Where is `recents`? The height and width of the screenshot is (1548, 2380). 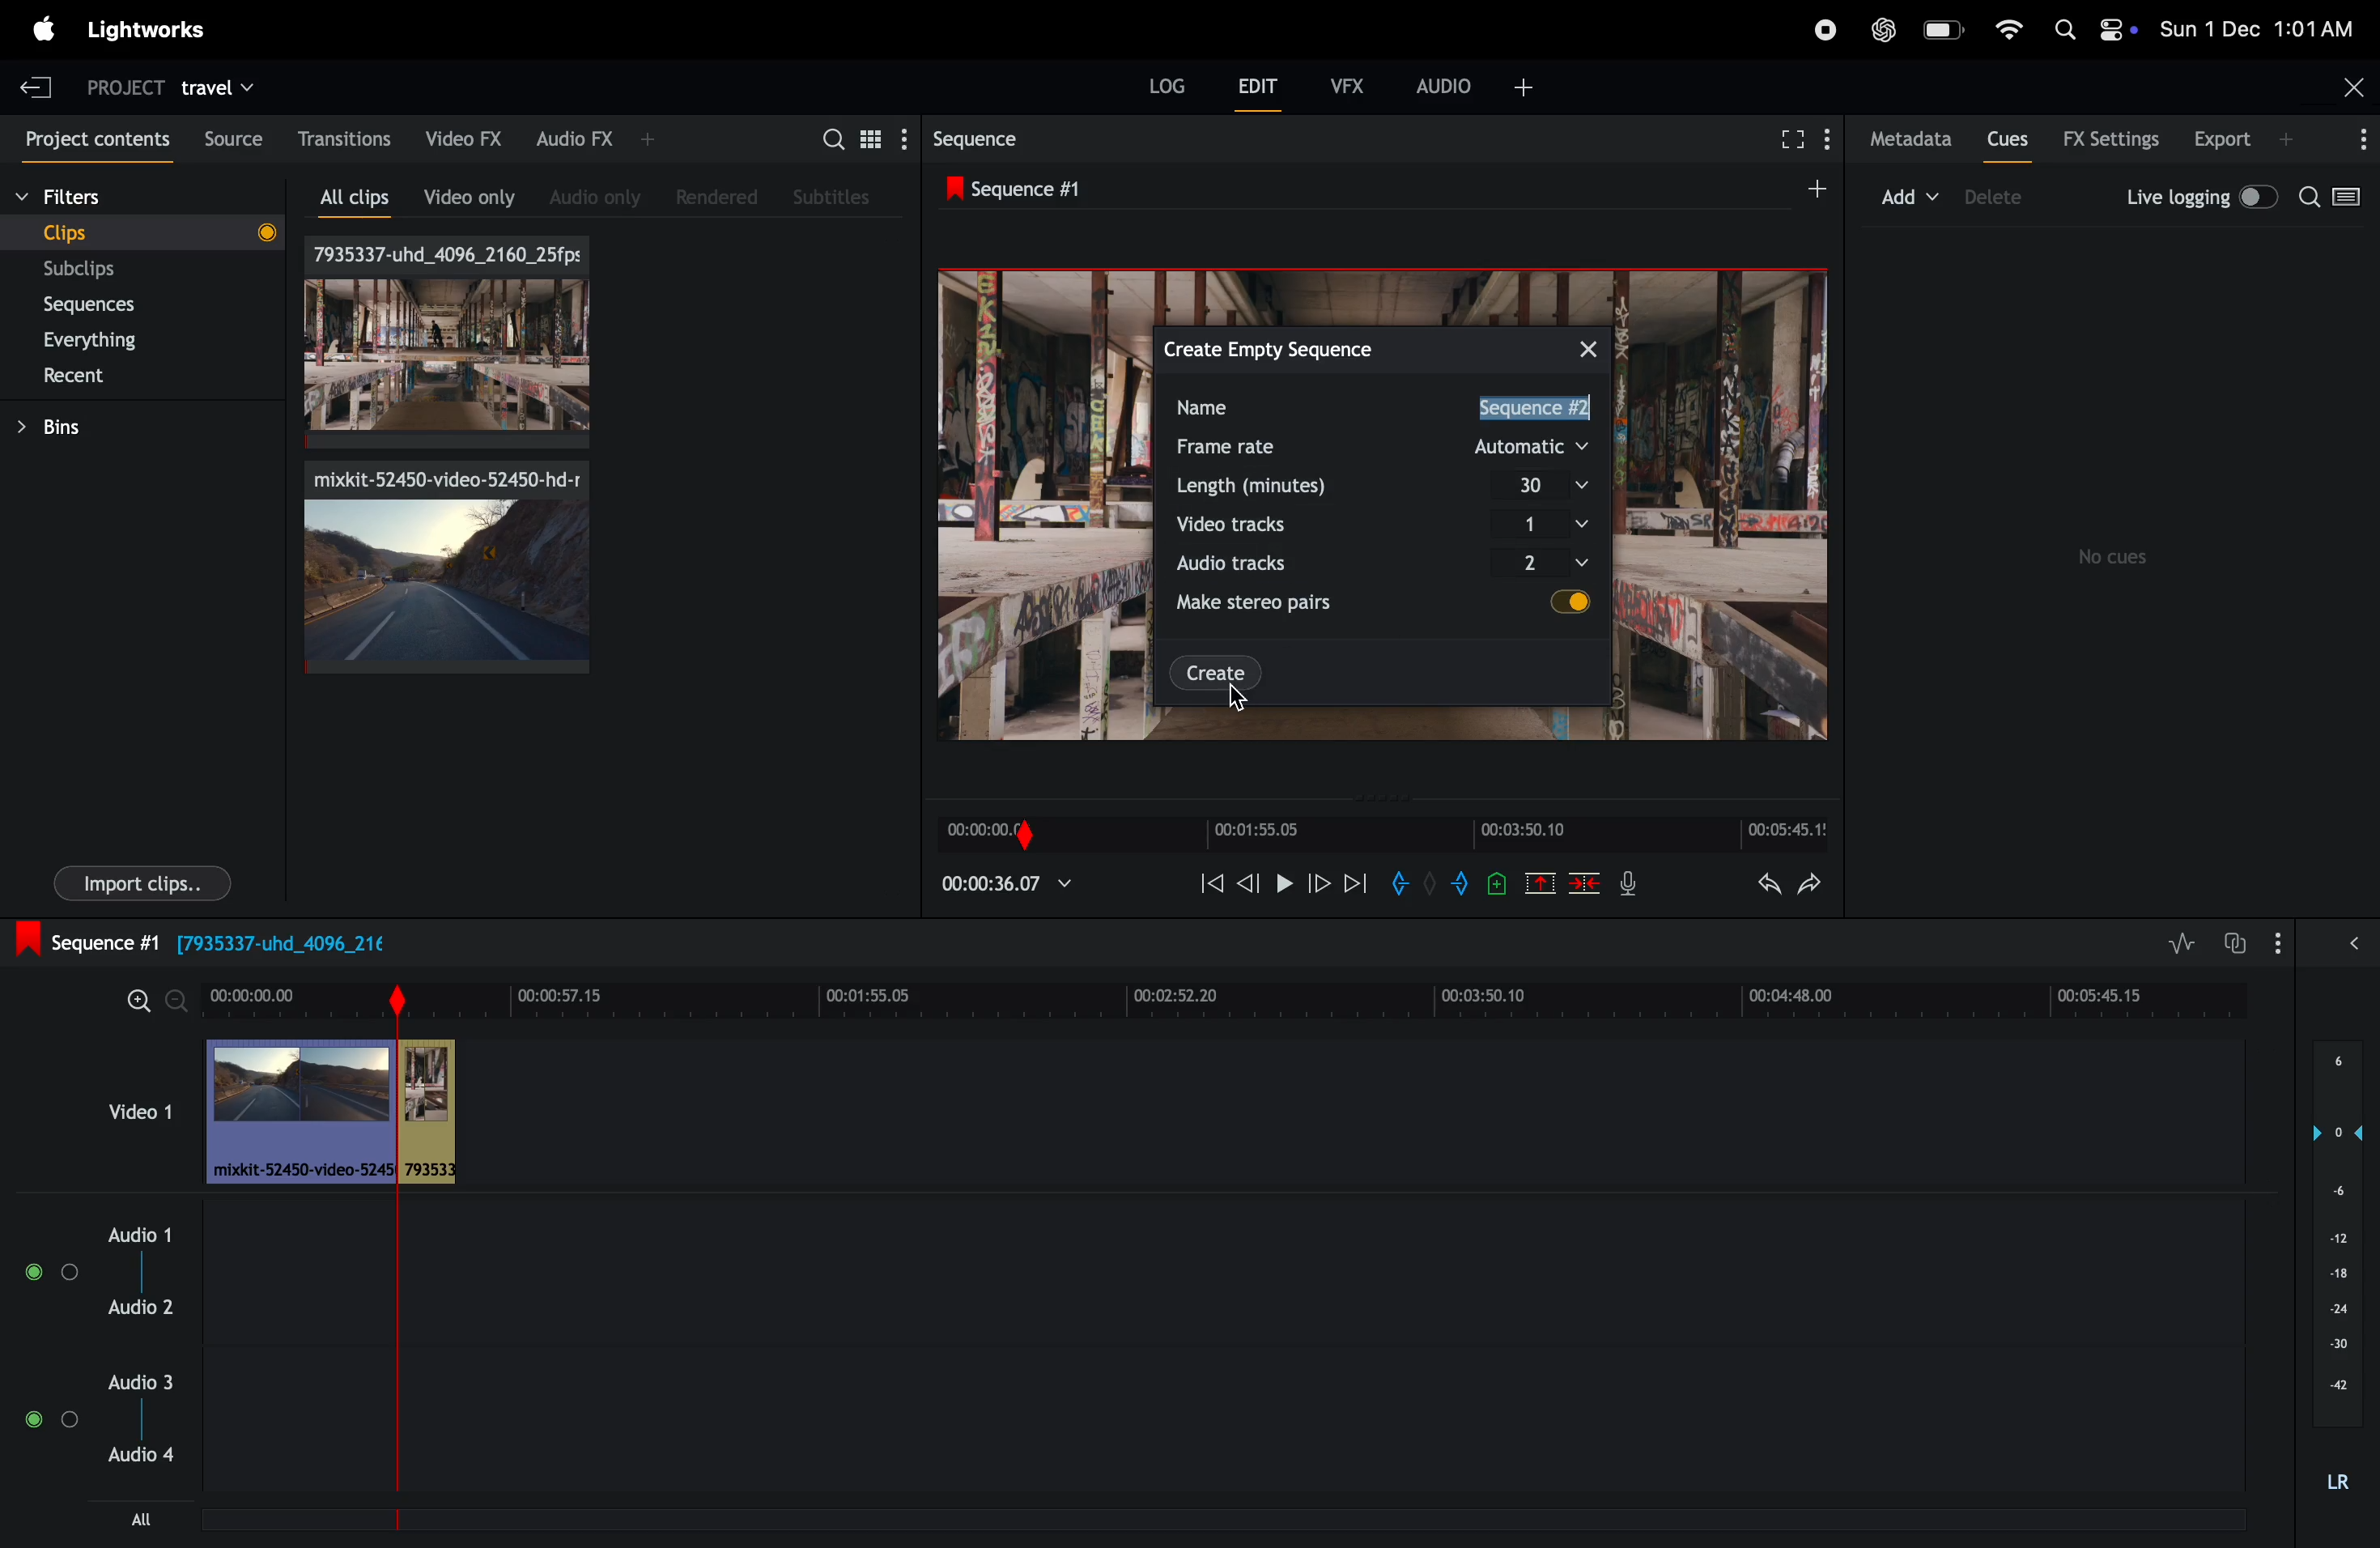
recents is located at coordinates (149, 376).